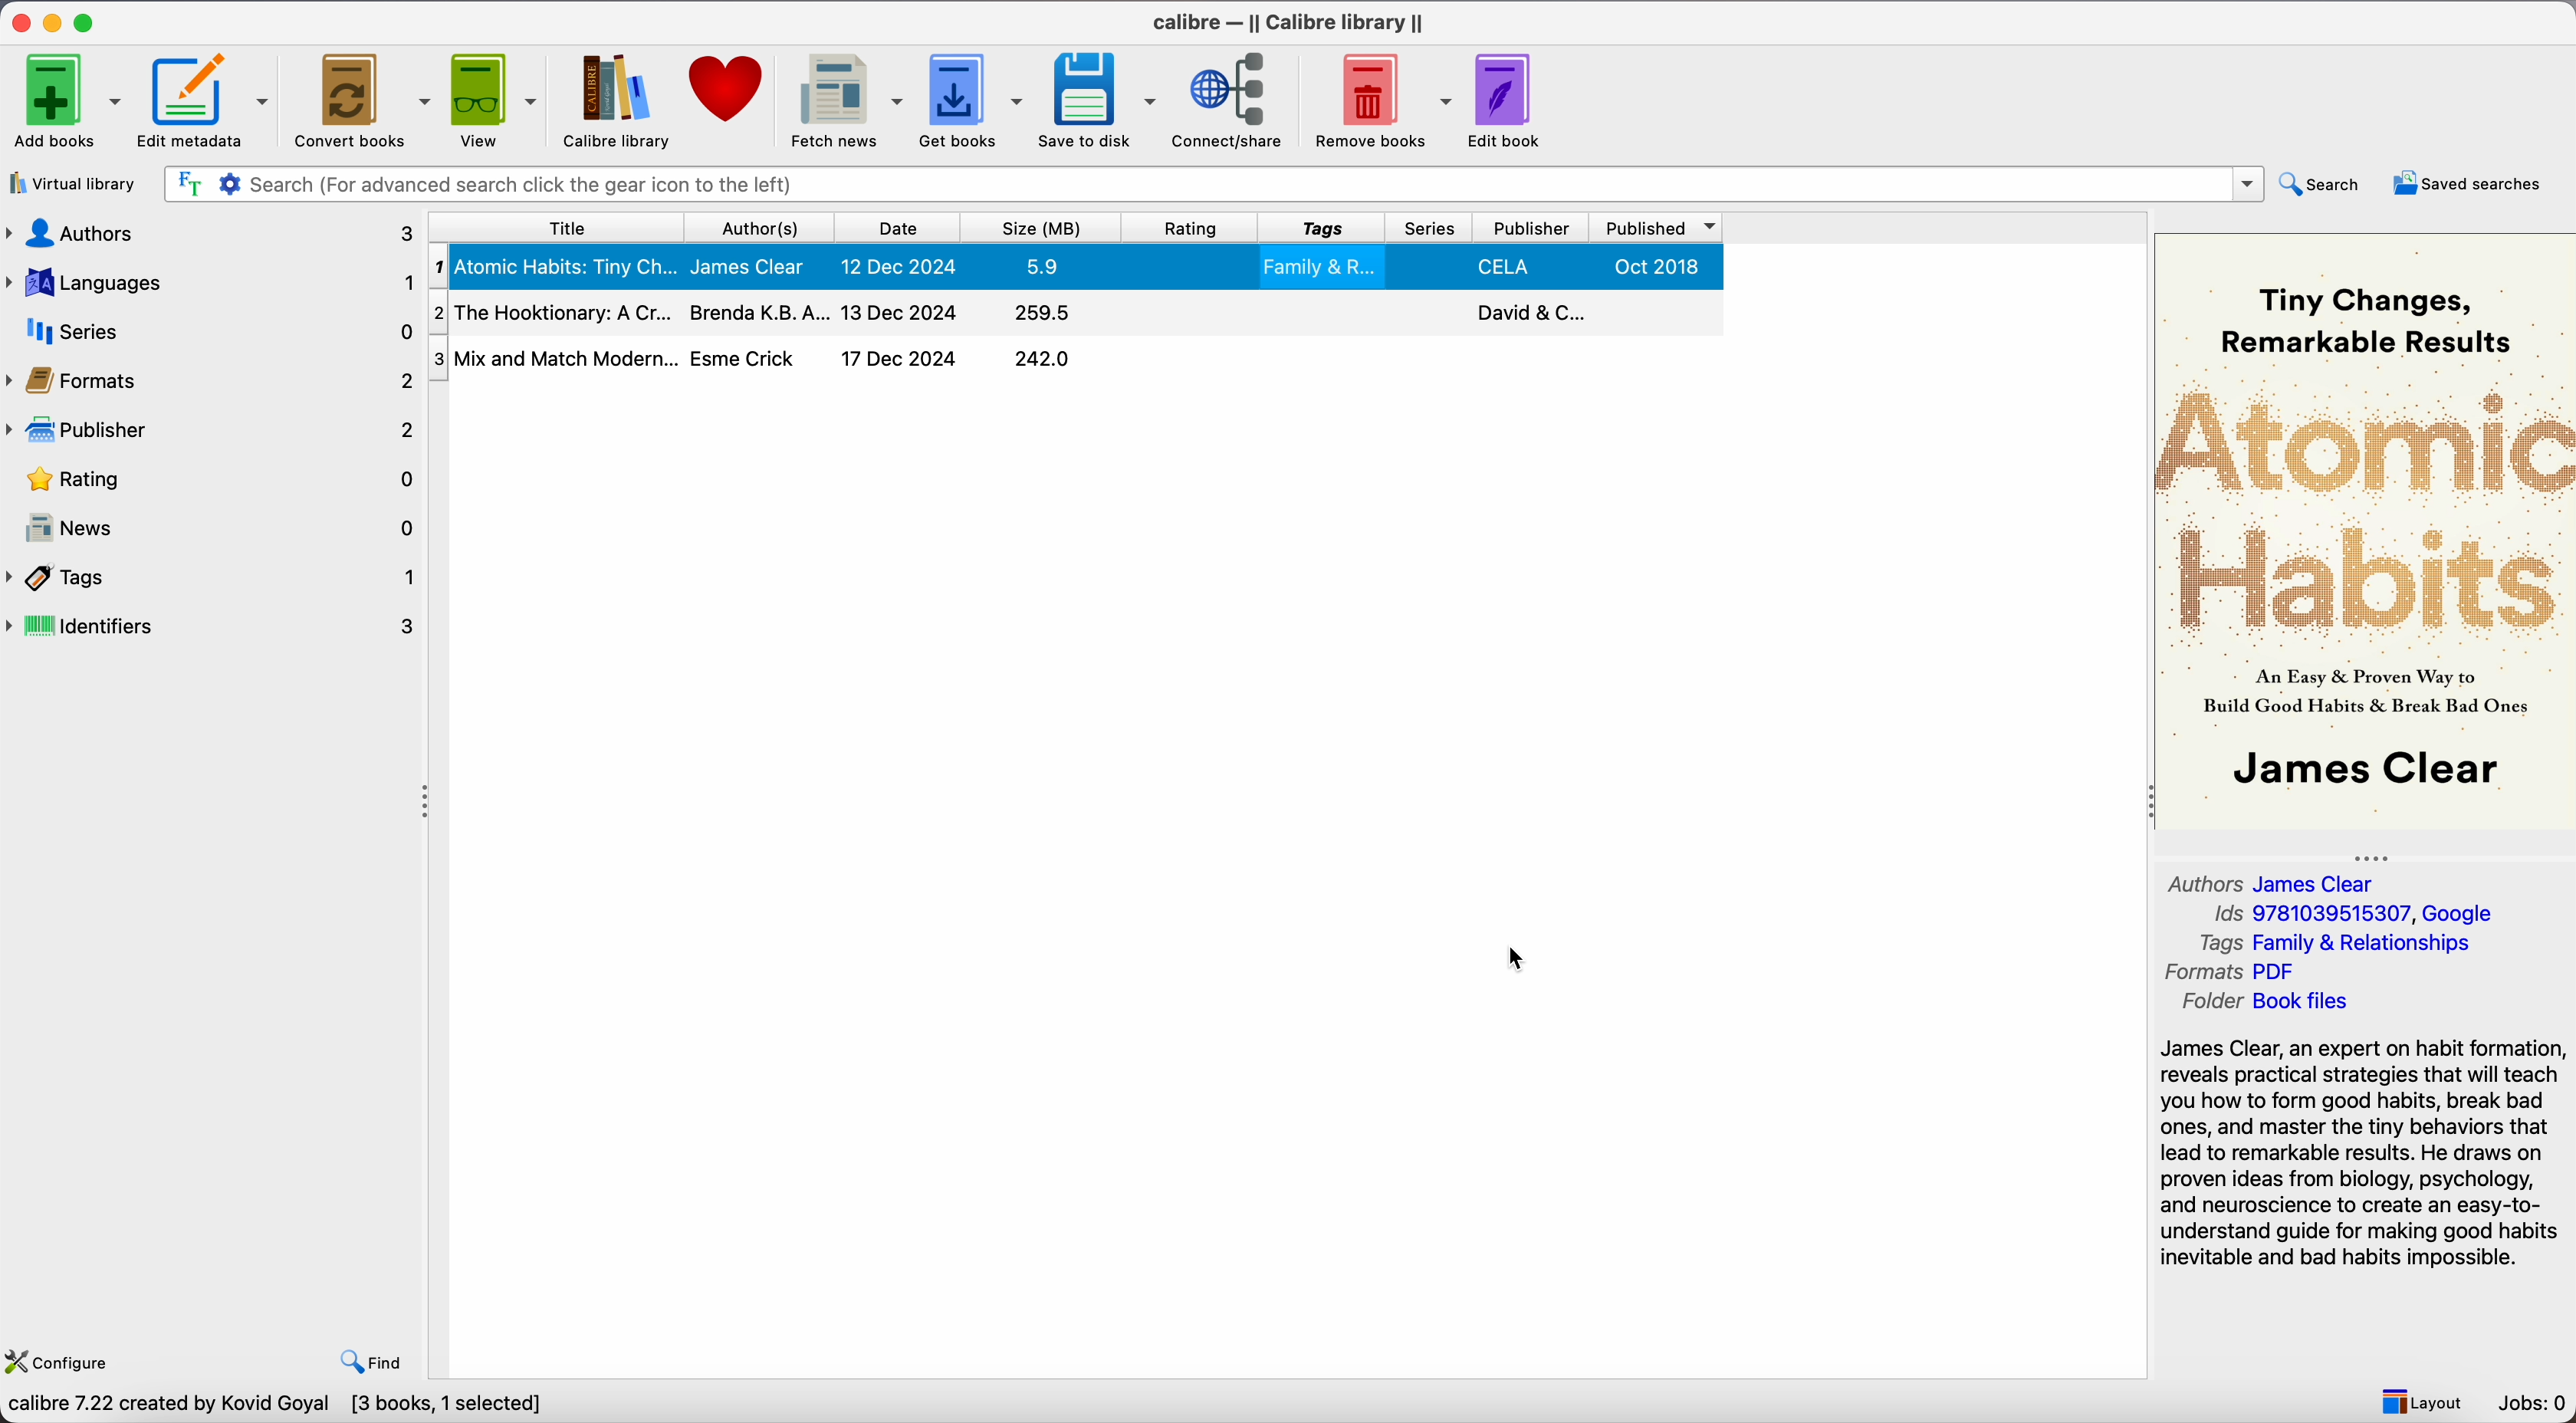 This screenshot has width=2576, height=1423. Describe the element at coordinates (1043, 361) in the screenshot. I see `242.0` at that location.